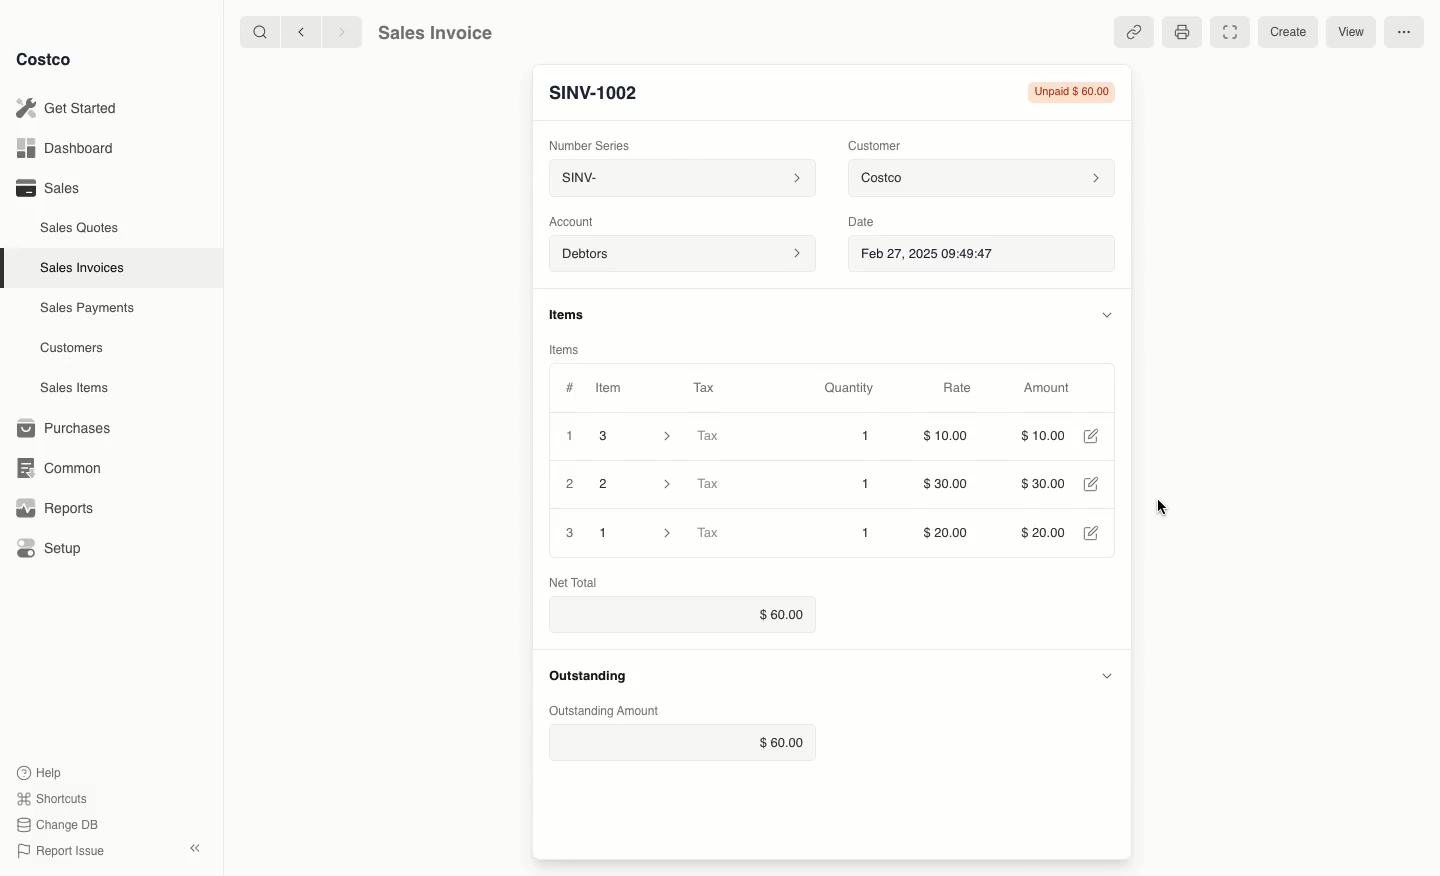 Image resolution: width=1440 pixels, height=876 pixels. I want to click on 1, so click(862, 485).